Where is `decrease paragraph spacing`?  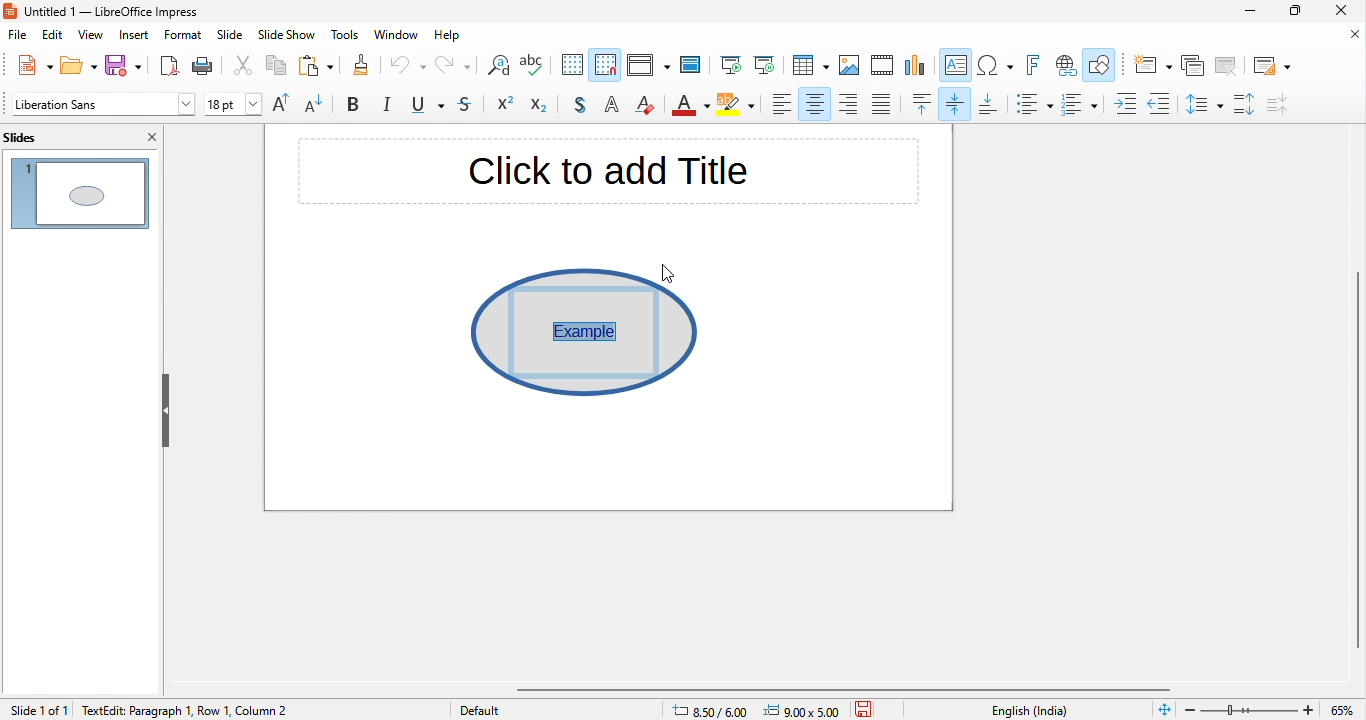
decrease paragraph spacing is located at coordinates (1290, 104).